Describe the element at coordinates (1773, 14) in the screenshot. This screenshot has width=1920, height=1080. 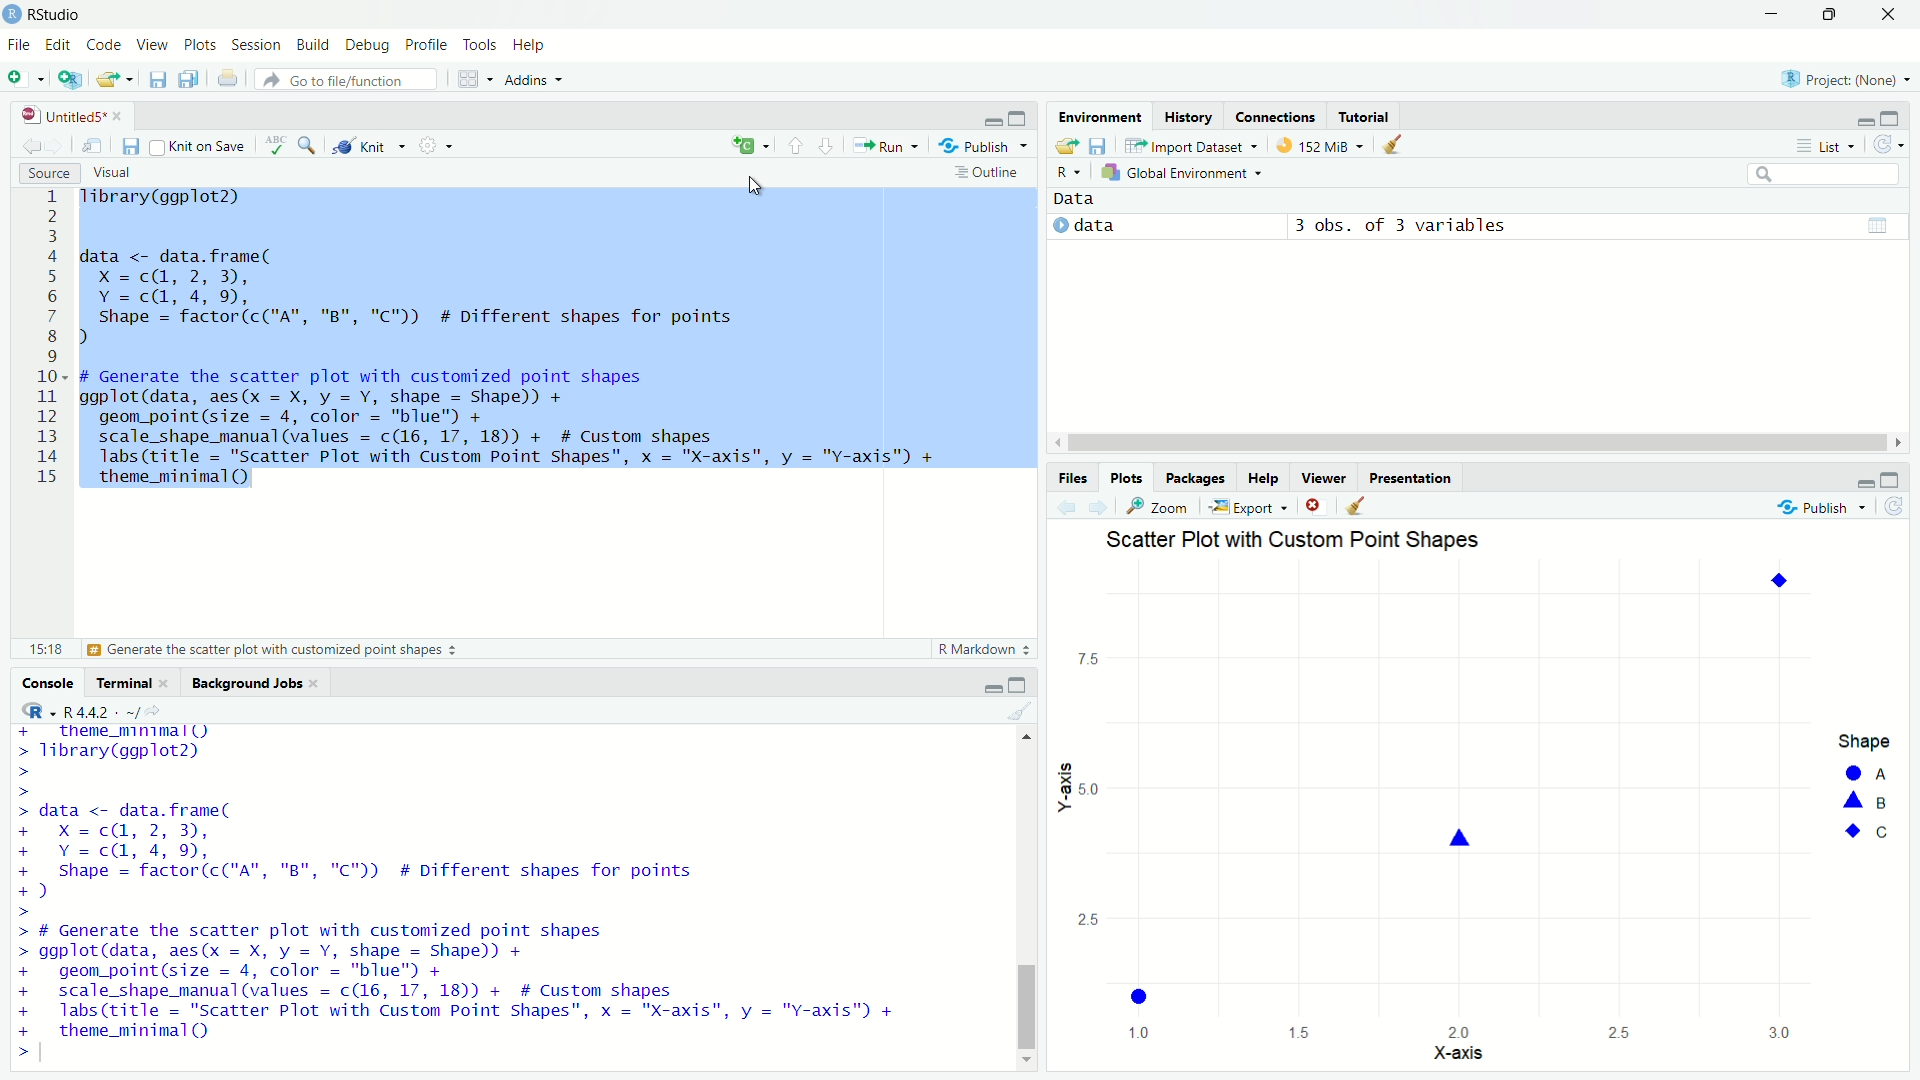
I see `minimize` at that location.